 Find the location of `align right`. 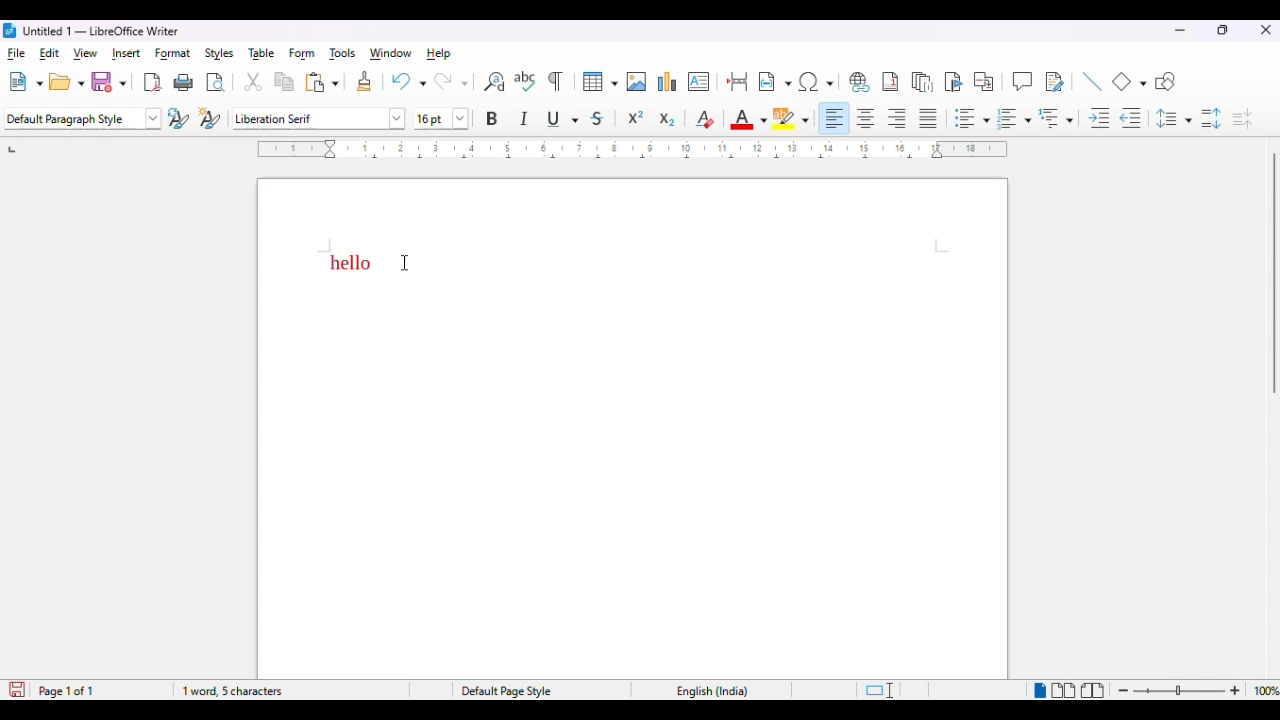

align right is located at coordinates (898, 119).